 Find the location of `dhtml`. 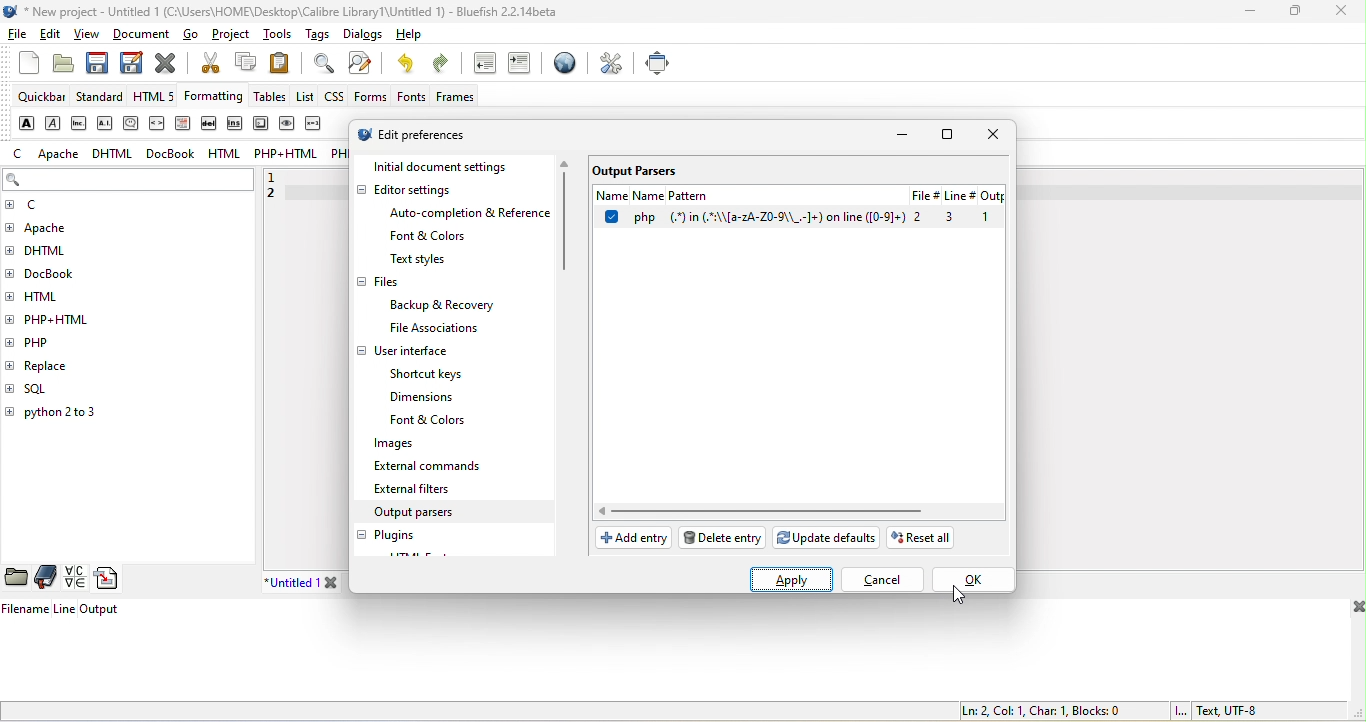

dhtml is located at coordinates (115, 152).